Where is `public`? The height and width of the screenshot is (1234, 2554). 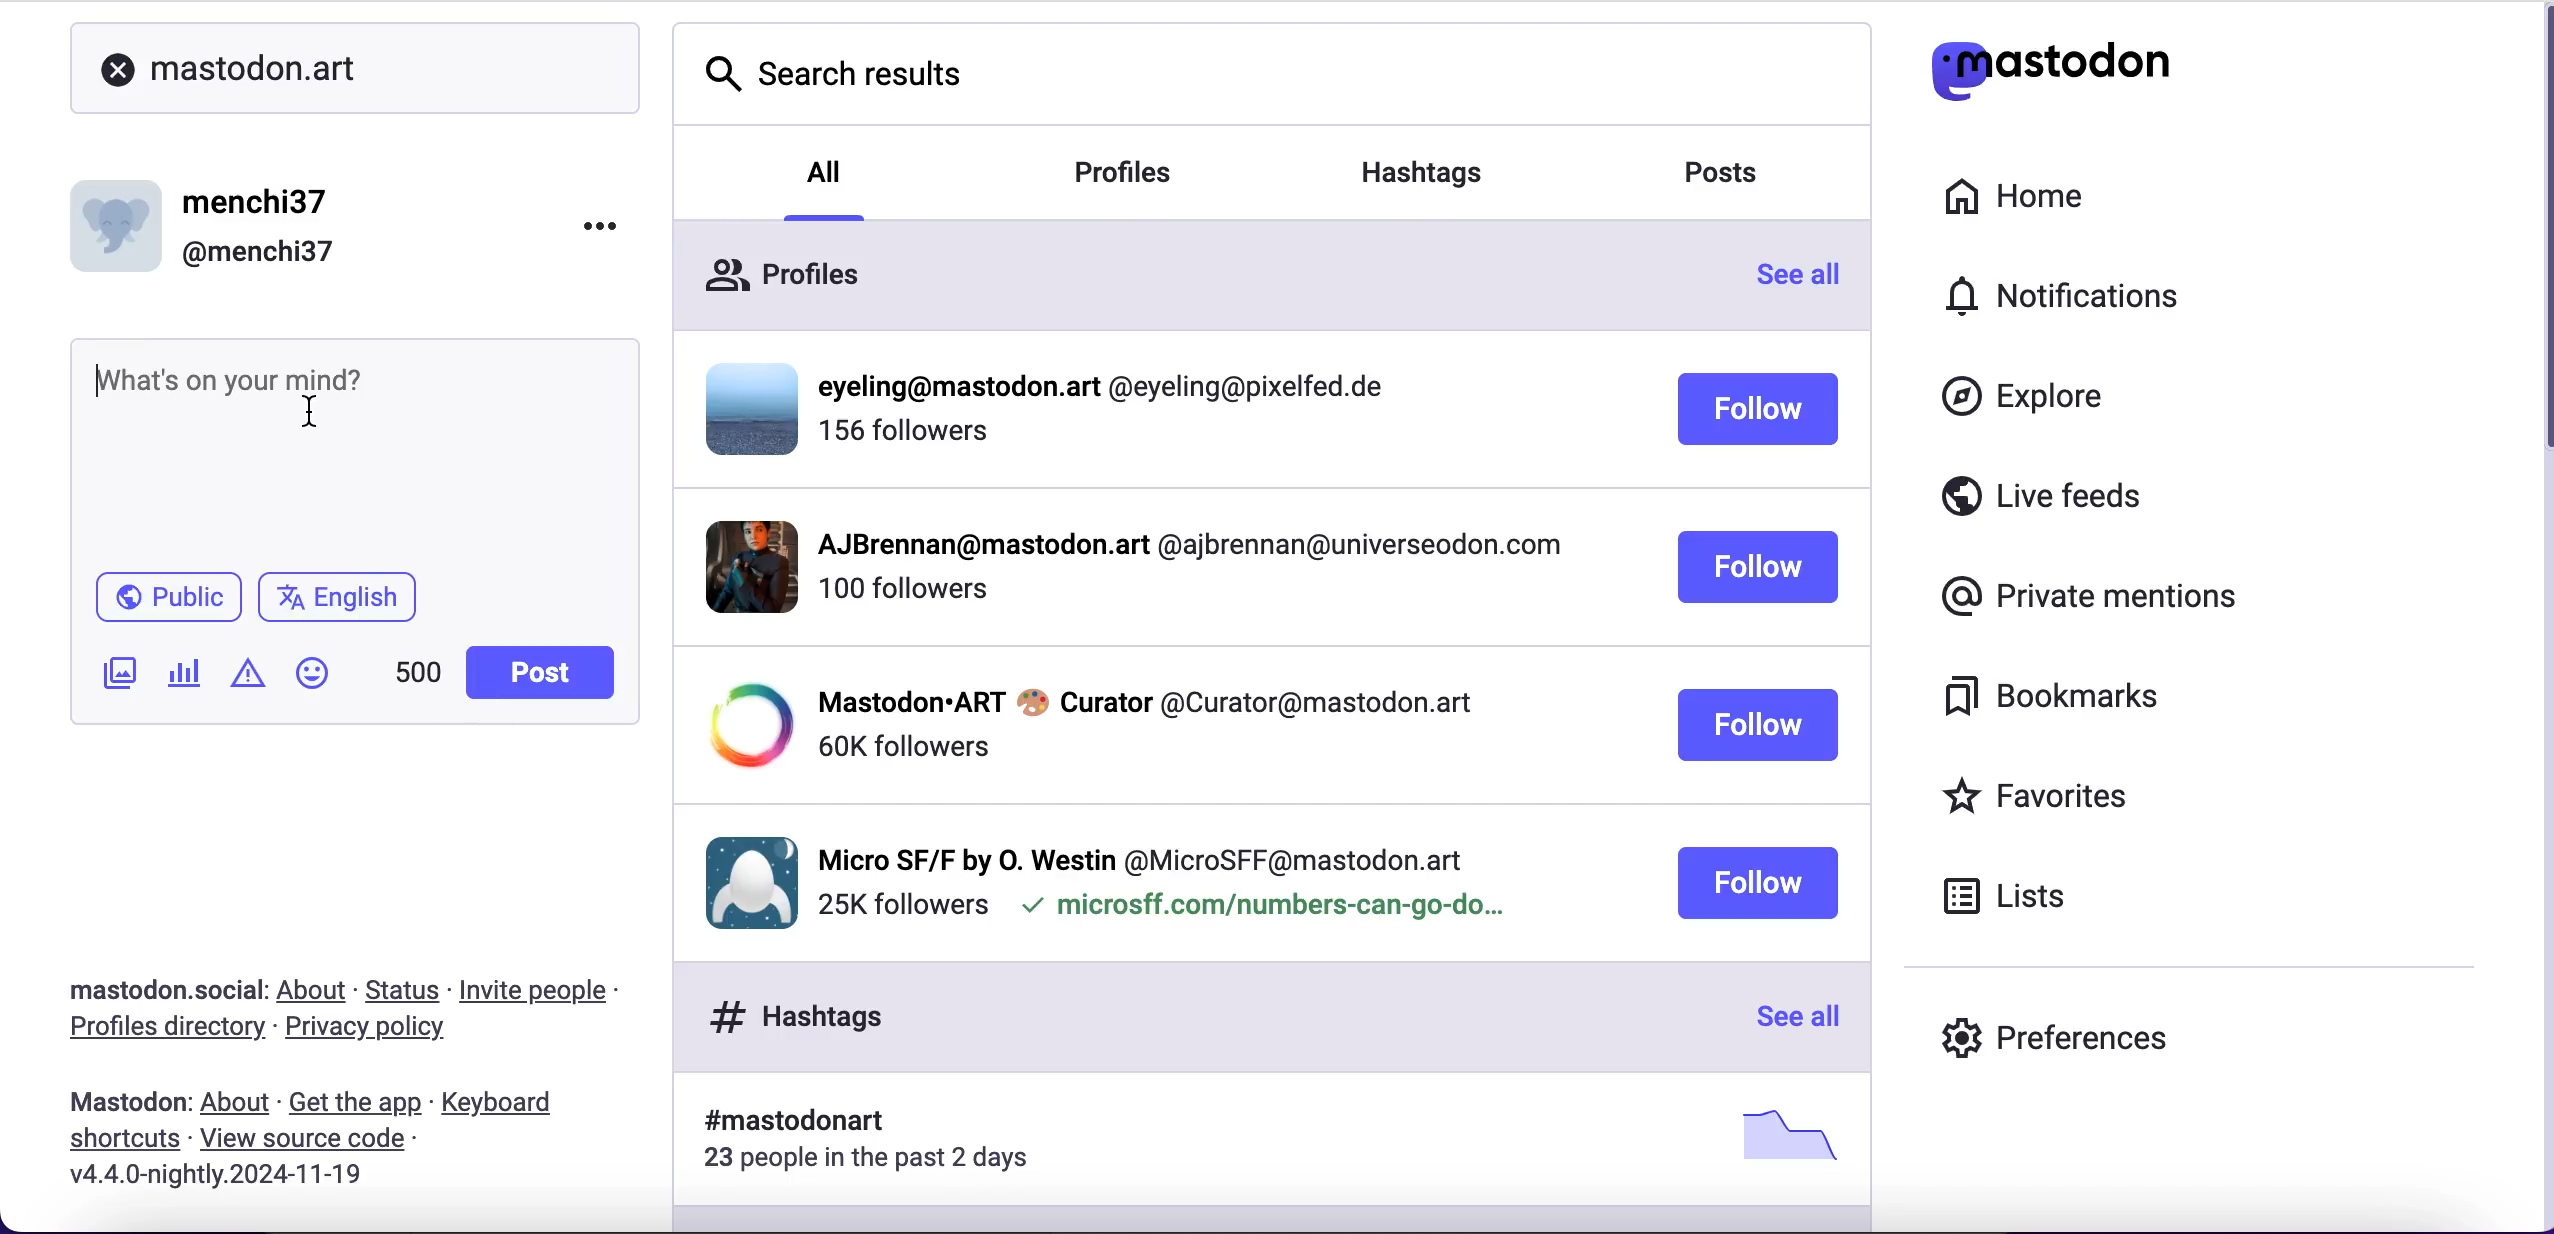 public is located at coordinates (168, 600).